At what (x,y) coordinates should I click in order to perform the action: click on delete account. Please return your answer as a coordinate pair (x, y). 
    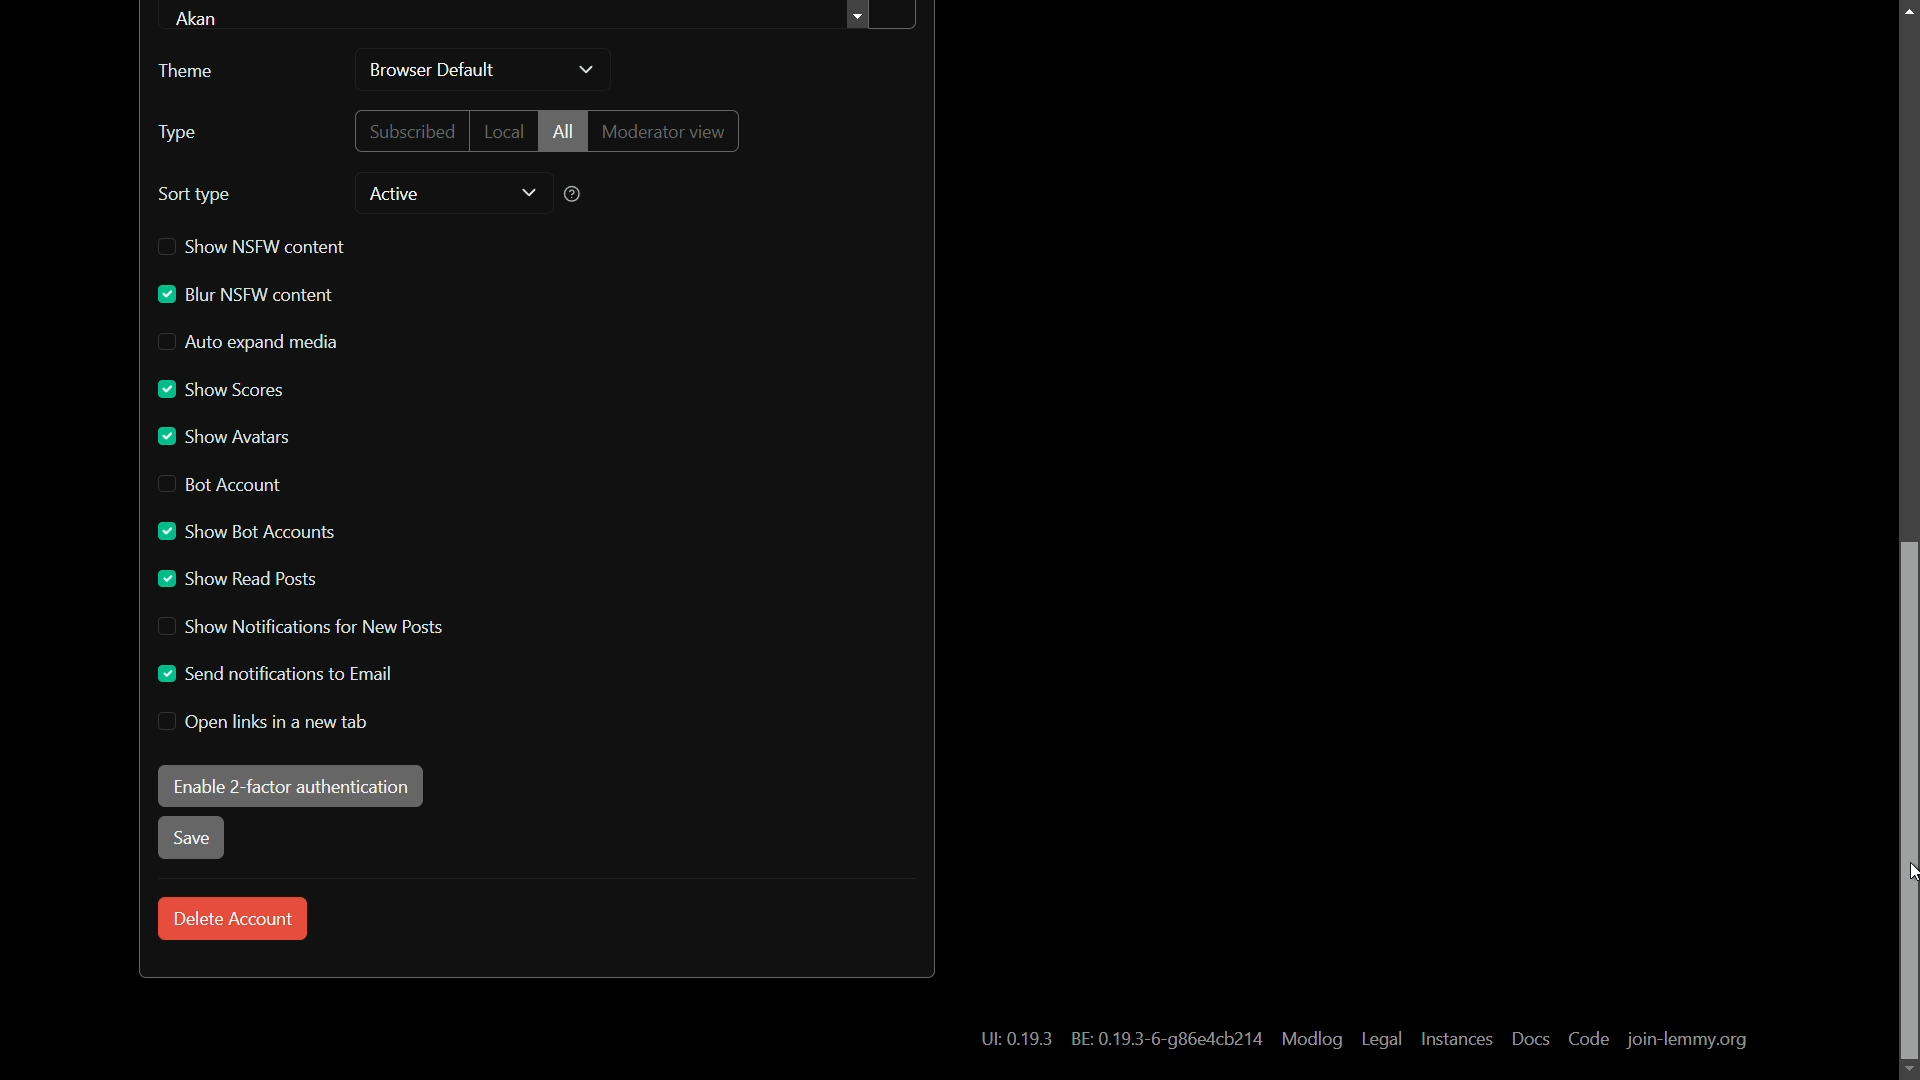
    Looking at the image, I should click on (233, 919).